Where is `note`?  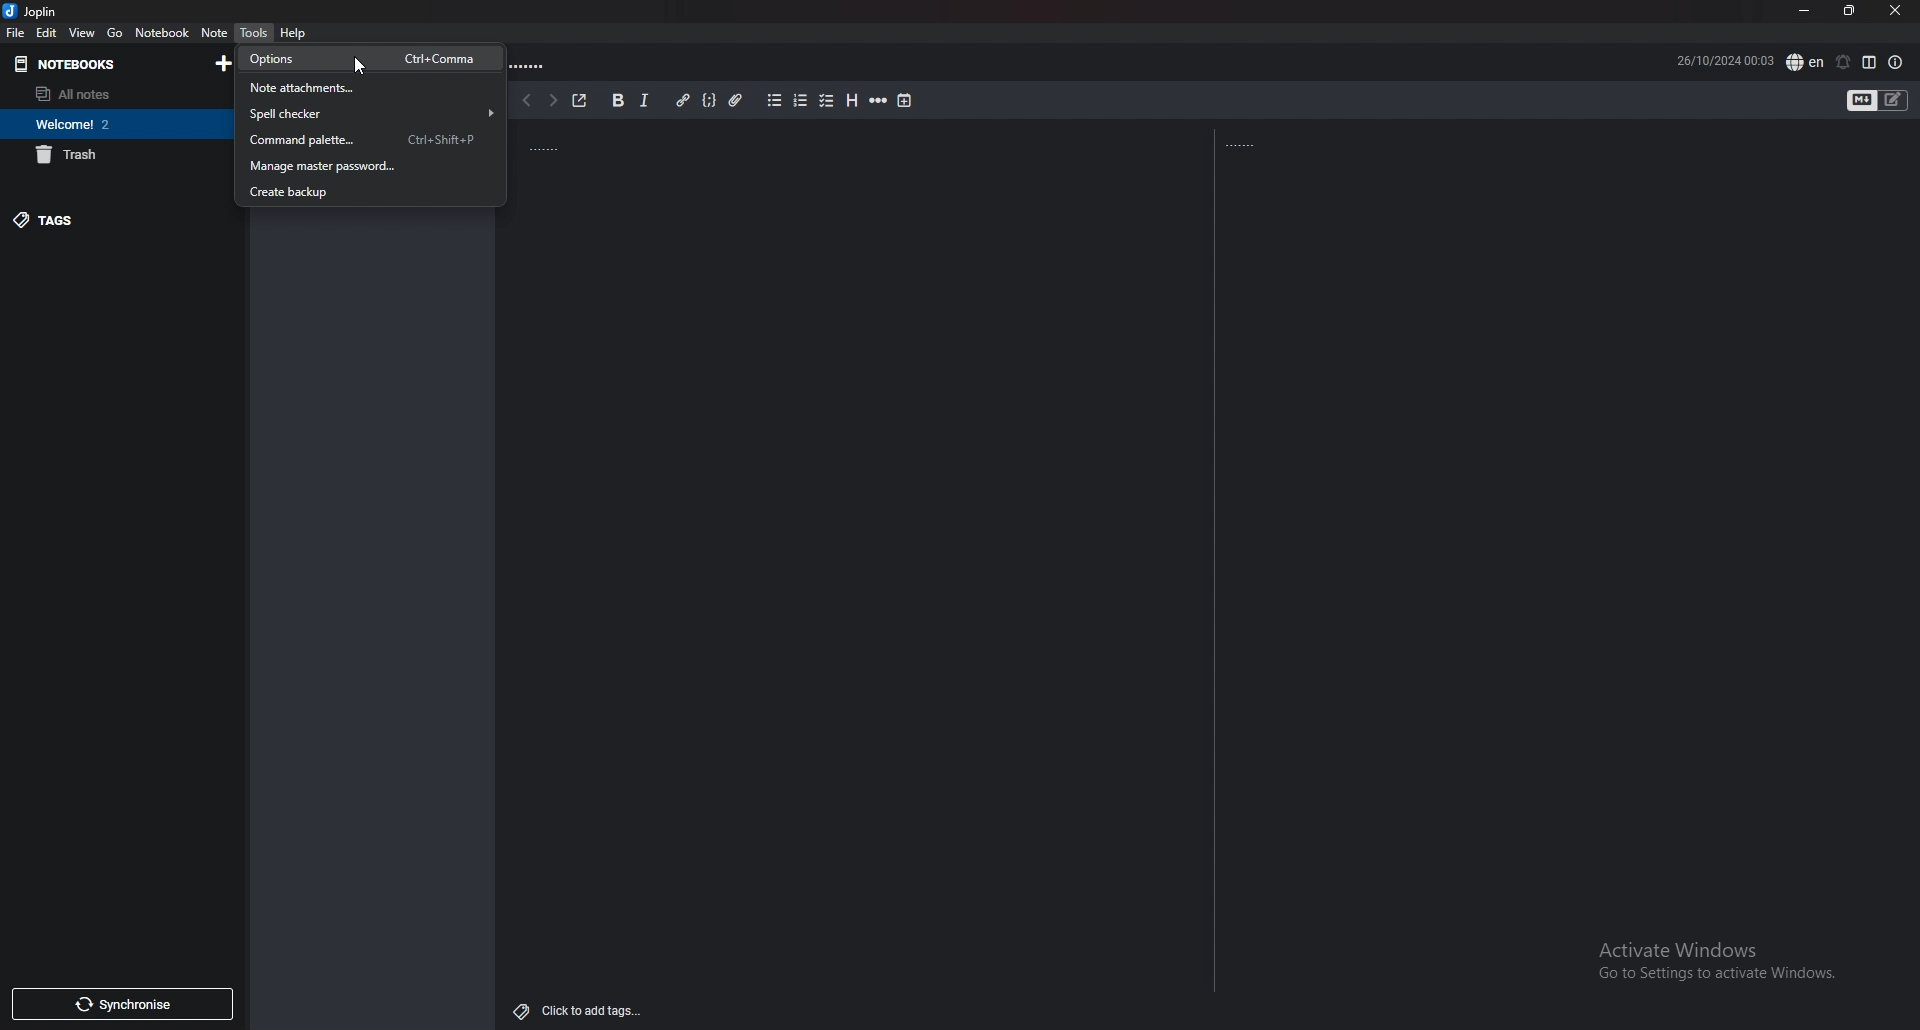 note is located at coordinates (215, 32).